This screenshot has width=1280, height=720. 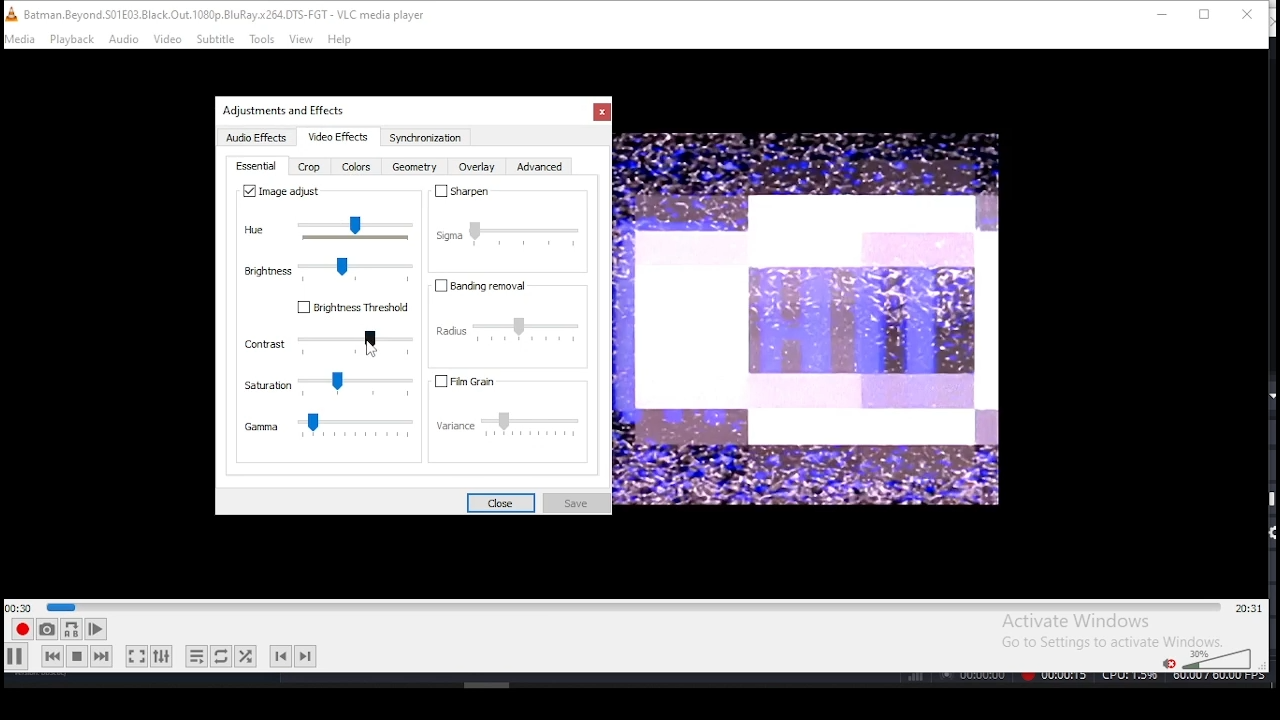 I want to click on toggle fullscreen, so click(x=137, y=658).